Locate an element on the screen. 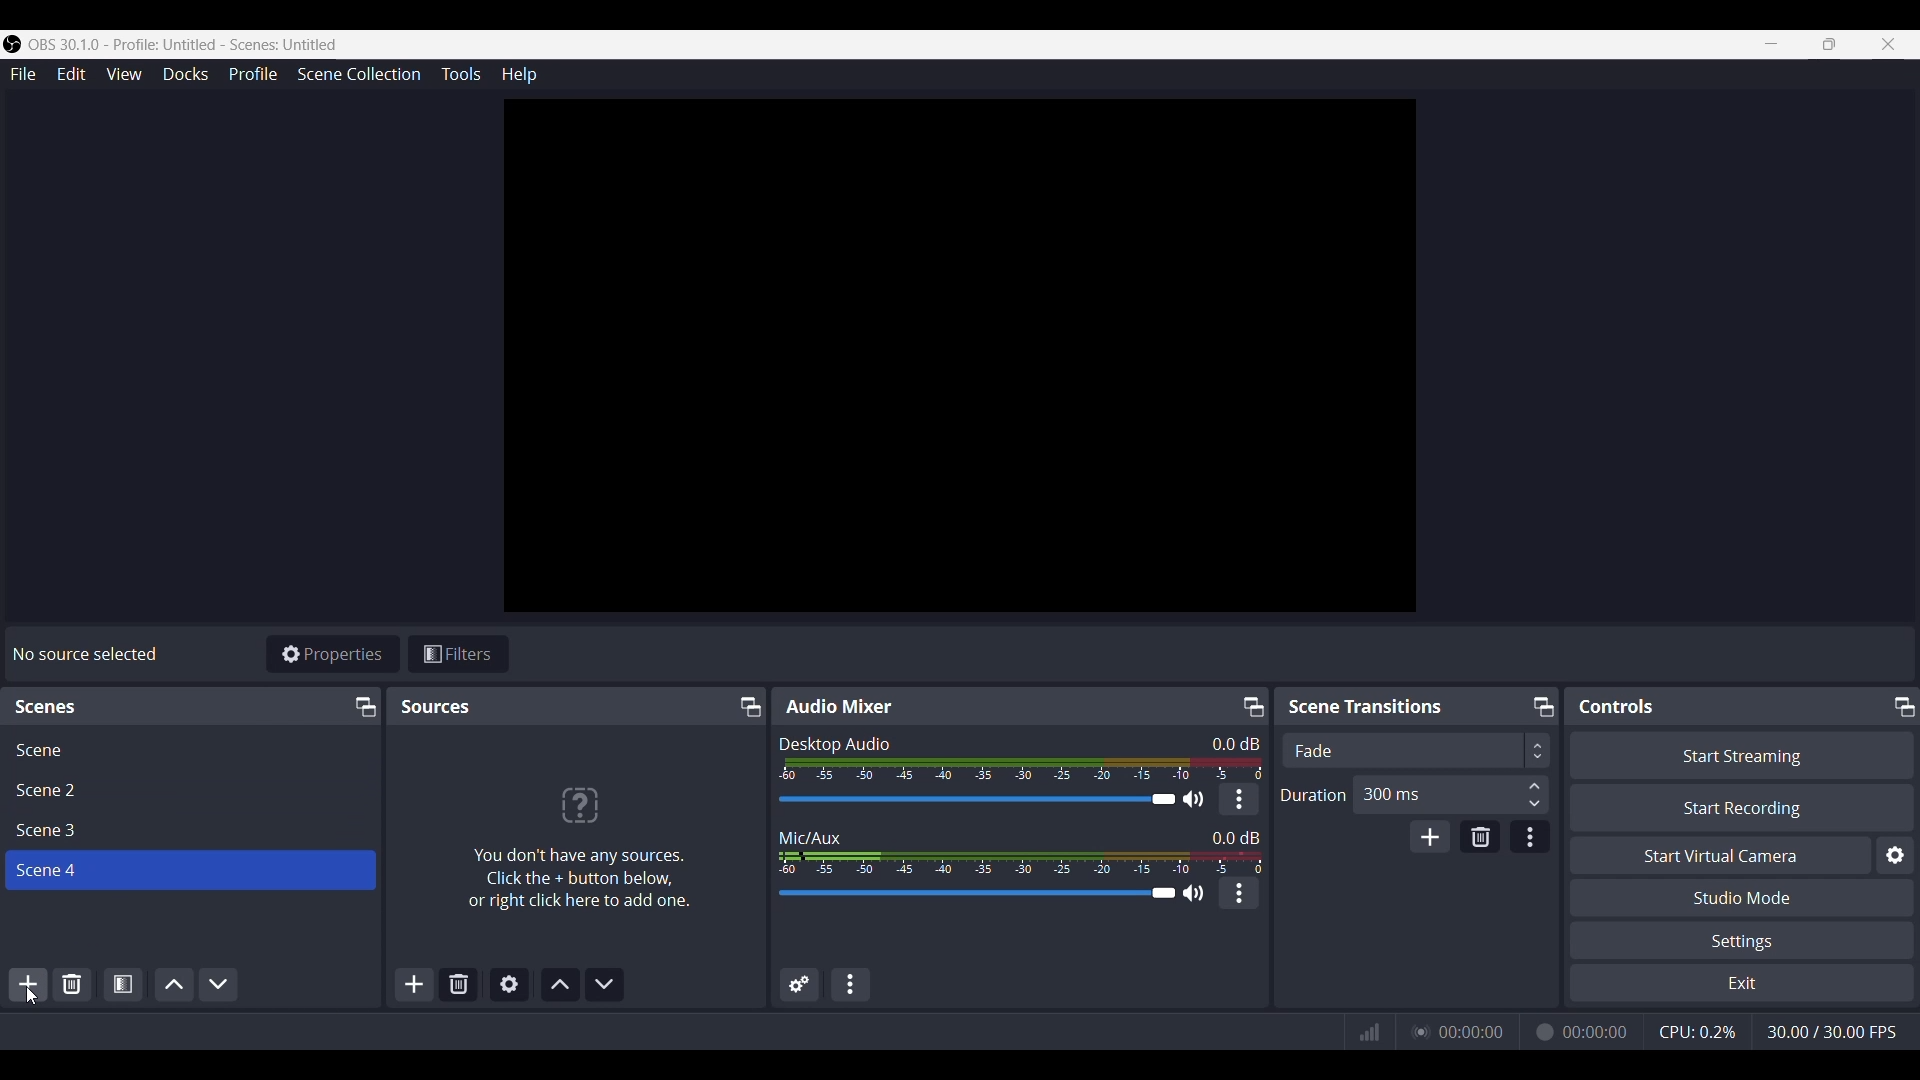 The width and height of the screenshot is (1920, 1080). Virtual Camera Settings is located at coordinates (1895, 854).